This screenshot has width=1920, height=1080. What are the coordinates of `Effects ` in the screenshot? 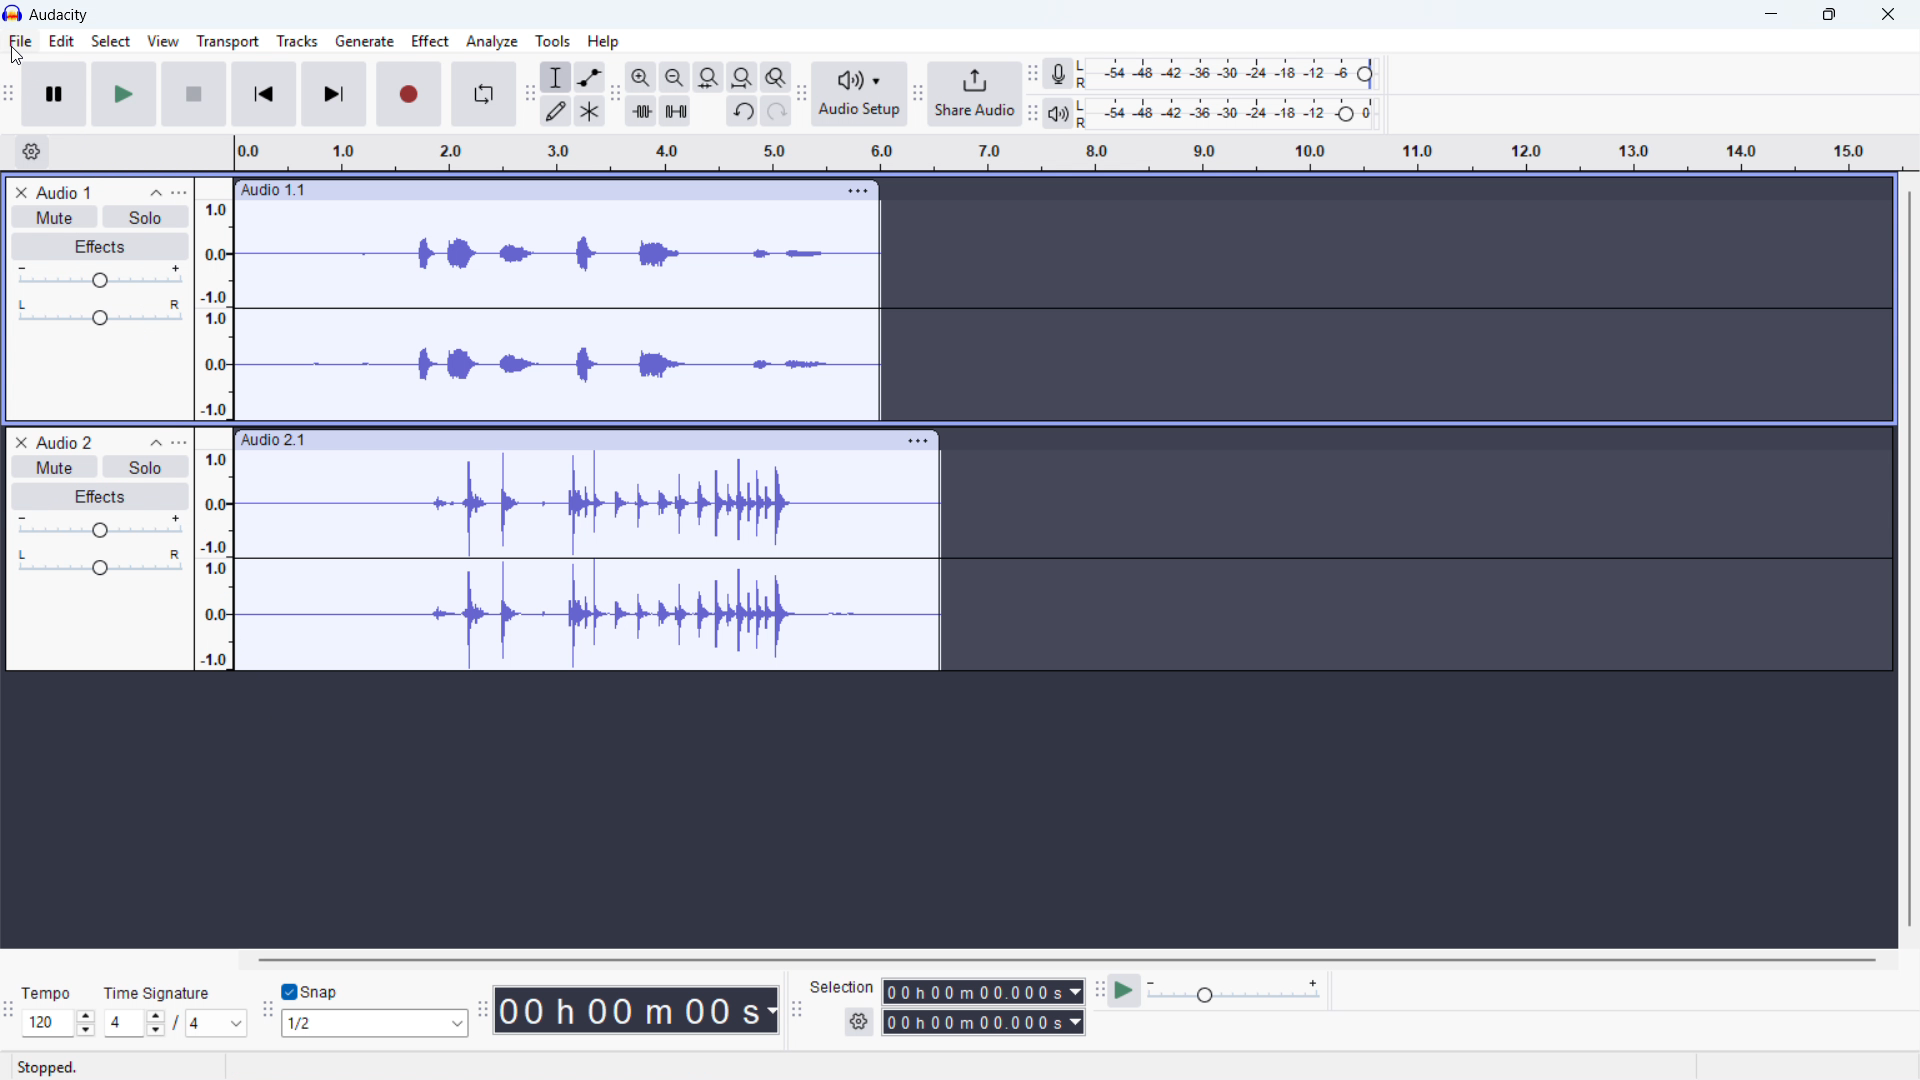 It's located at (100, 247).